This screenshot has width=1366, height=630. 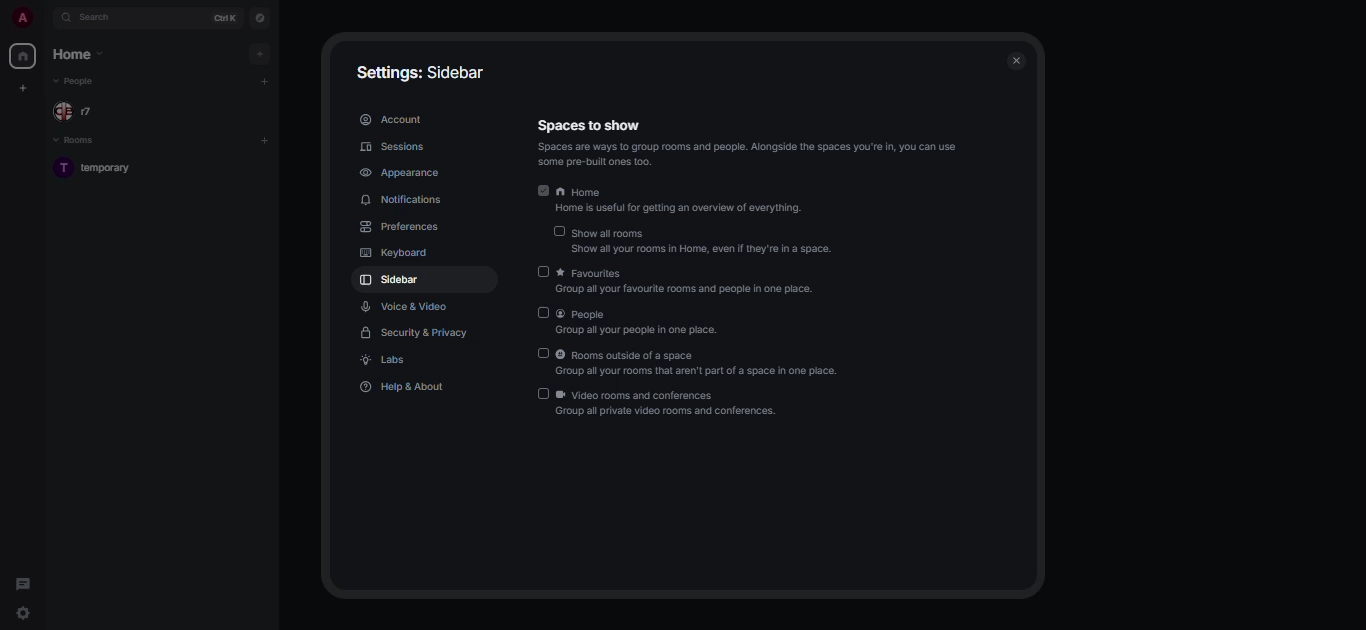 What do you see at coordinates (558, 231) in the screenshot?
I see `disabled` at bounding box center [558, 231].